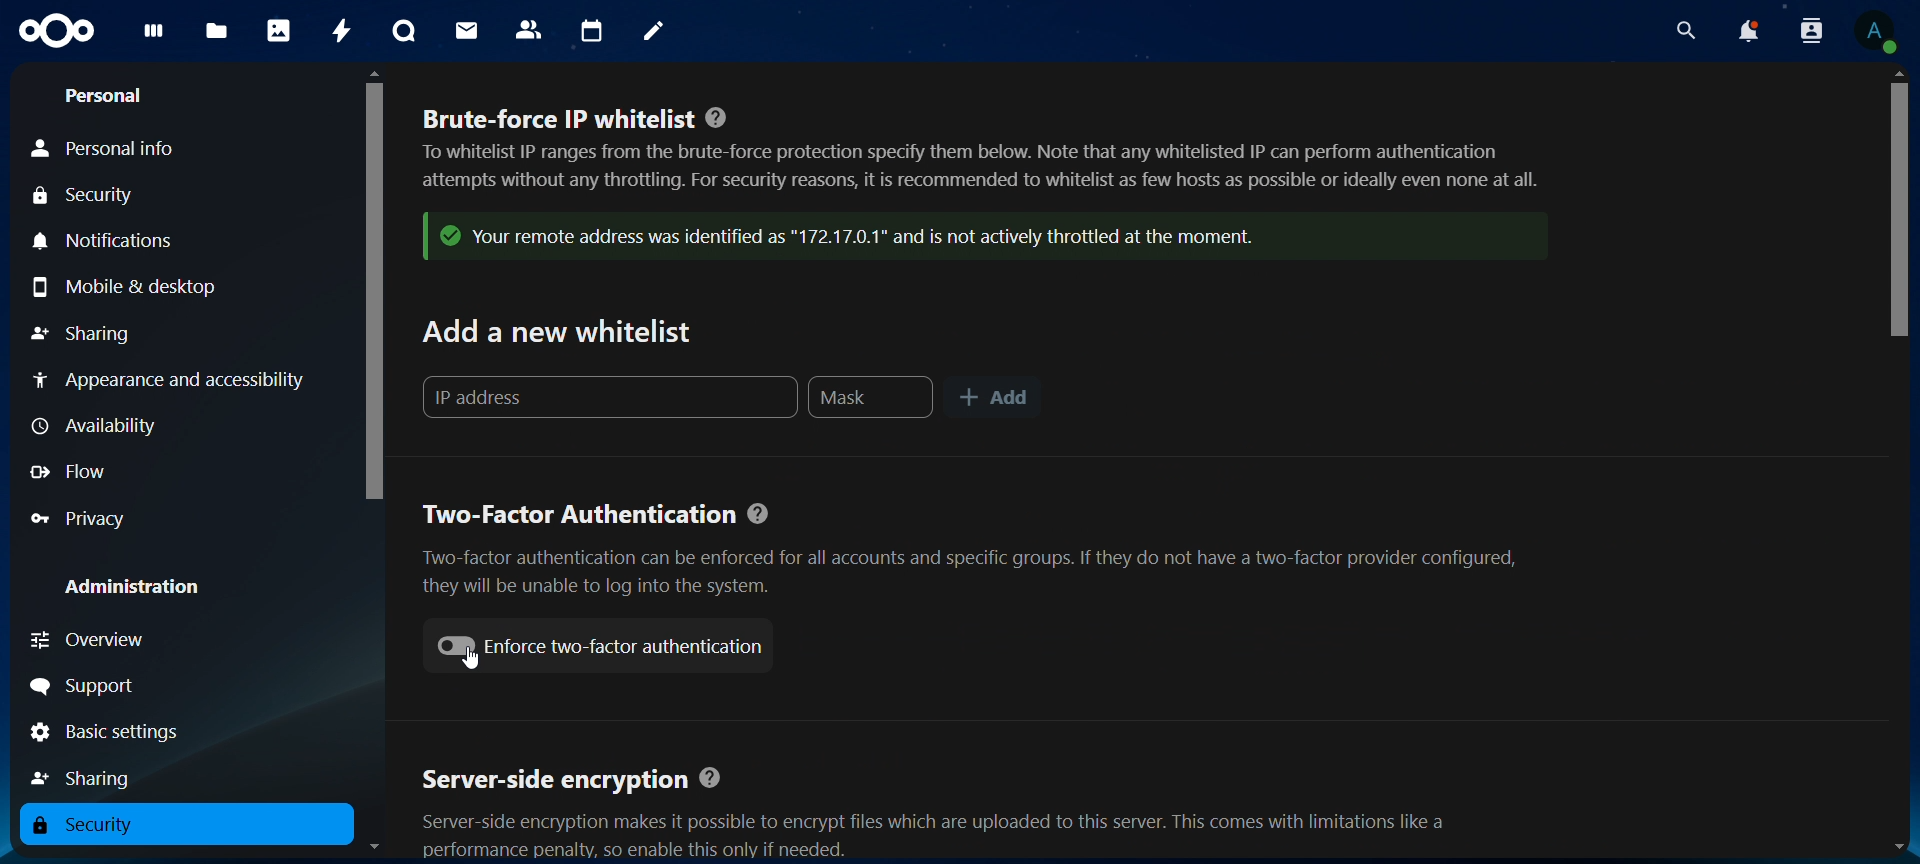  I want to click on availabilty, so click(103, 424).